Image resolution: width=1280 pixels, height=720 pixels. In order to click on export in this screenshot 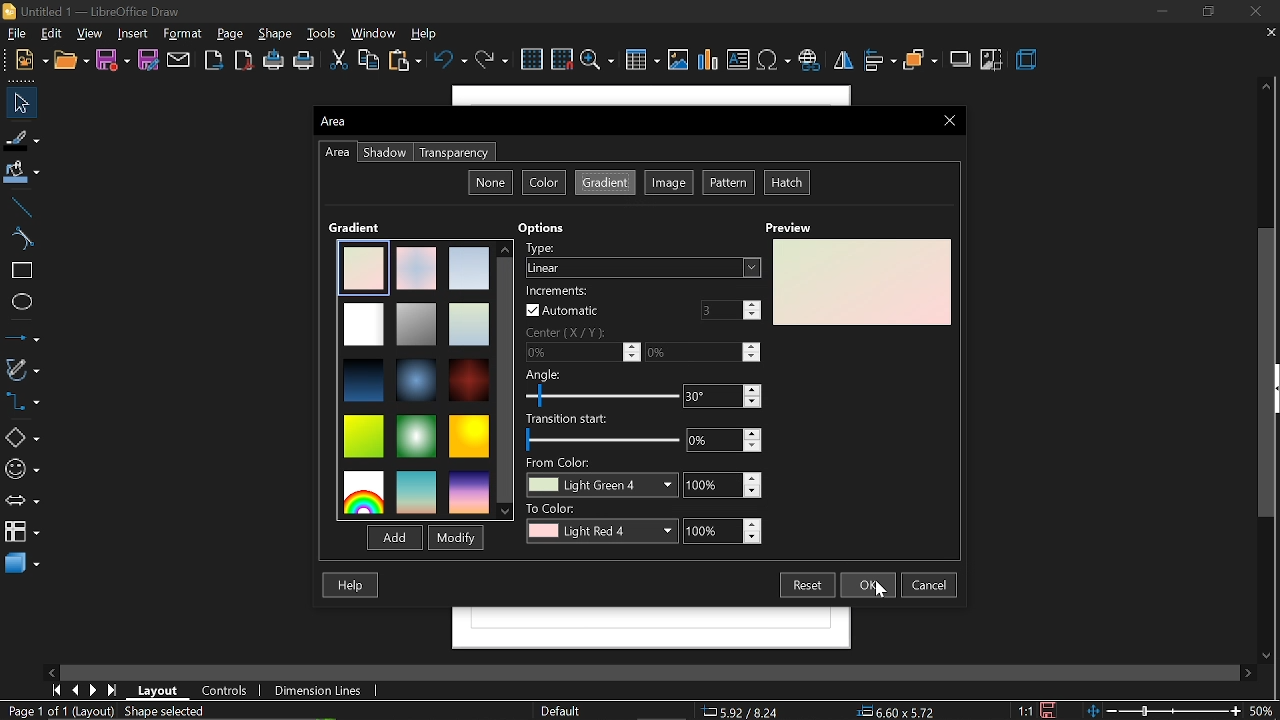, I will do `click(216, 60)`.